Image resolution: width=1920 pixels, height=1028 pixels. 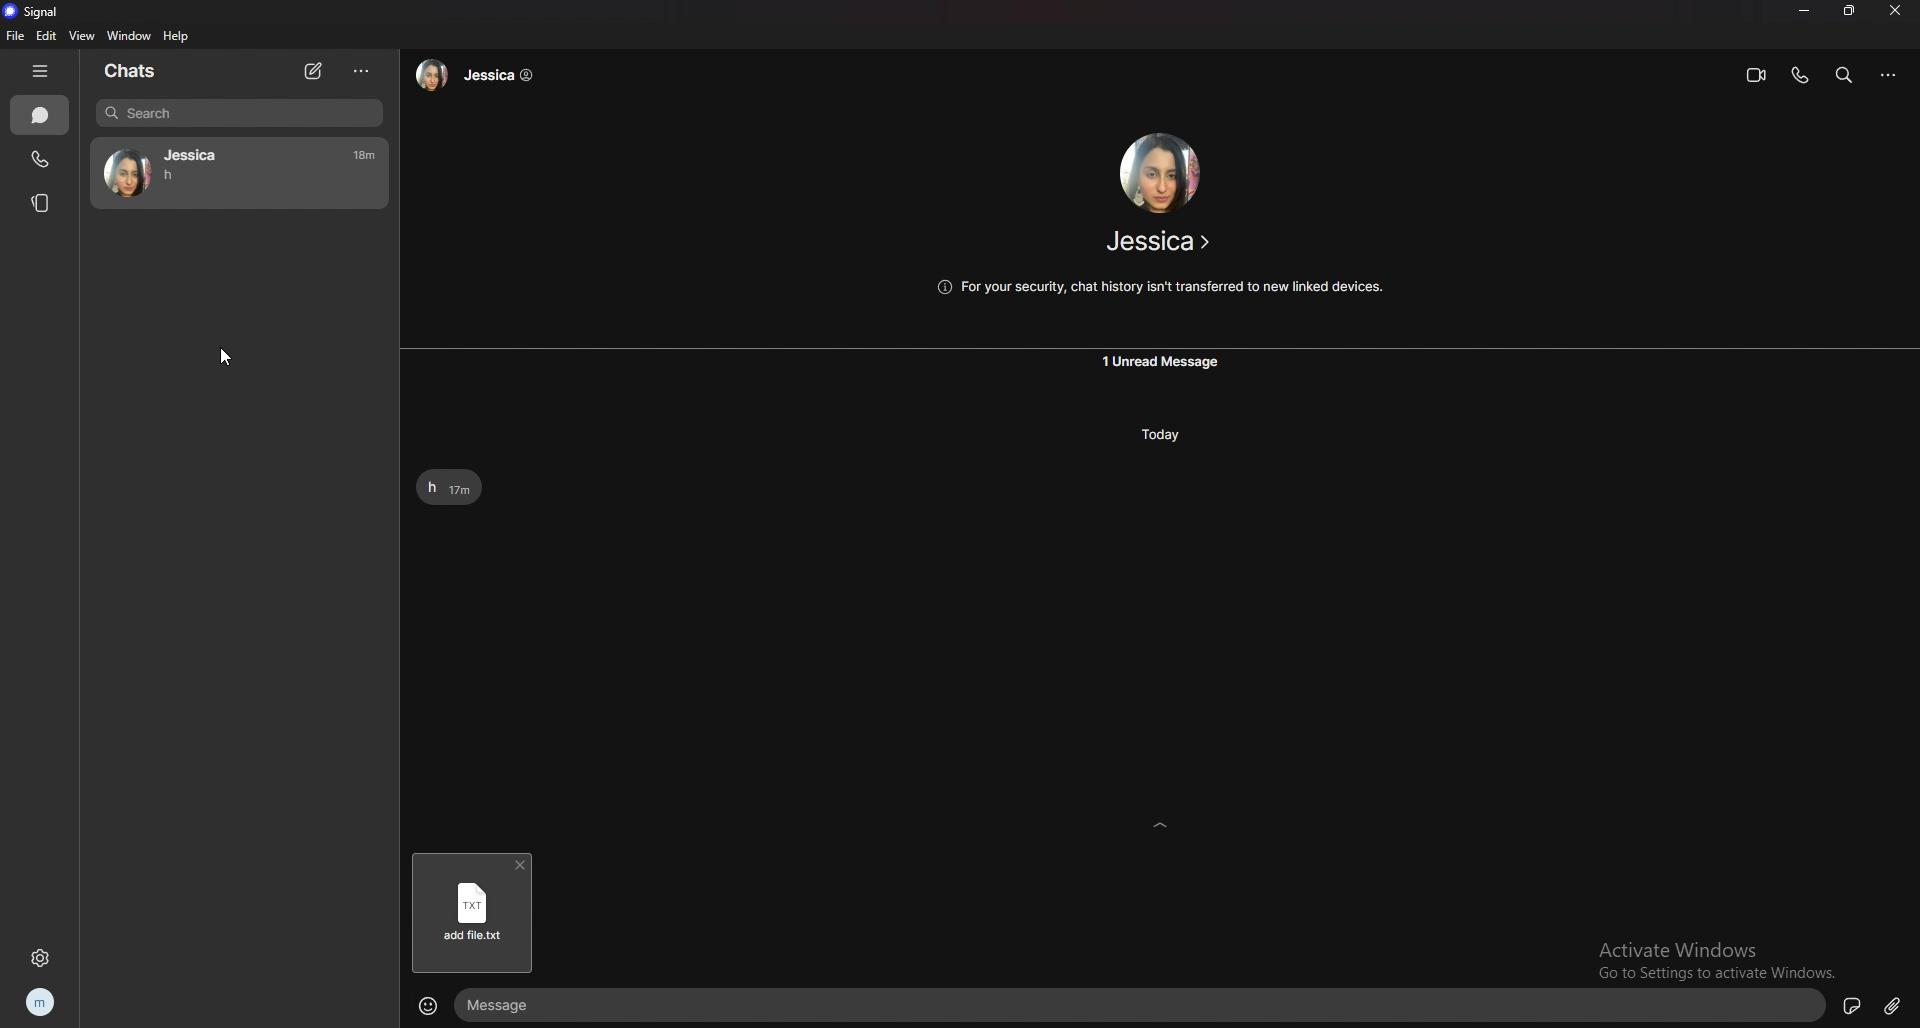 I want to click on profile, so click(x=42, y=1003).